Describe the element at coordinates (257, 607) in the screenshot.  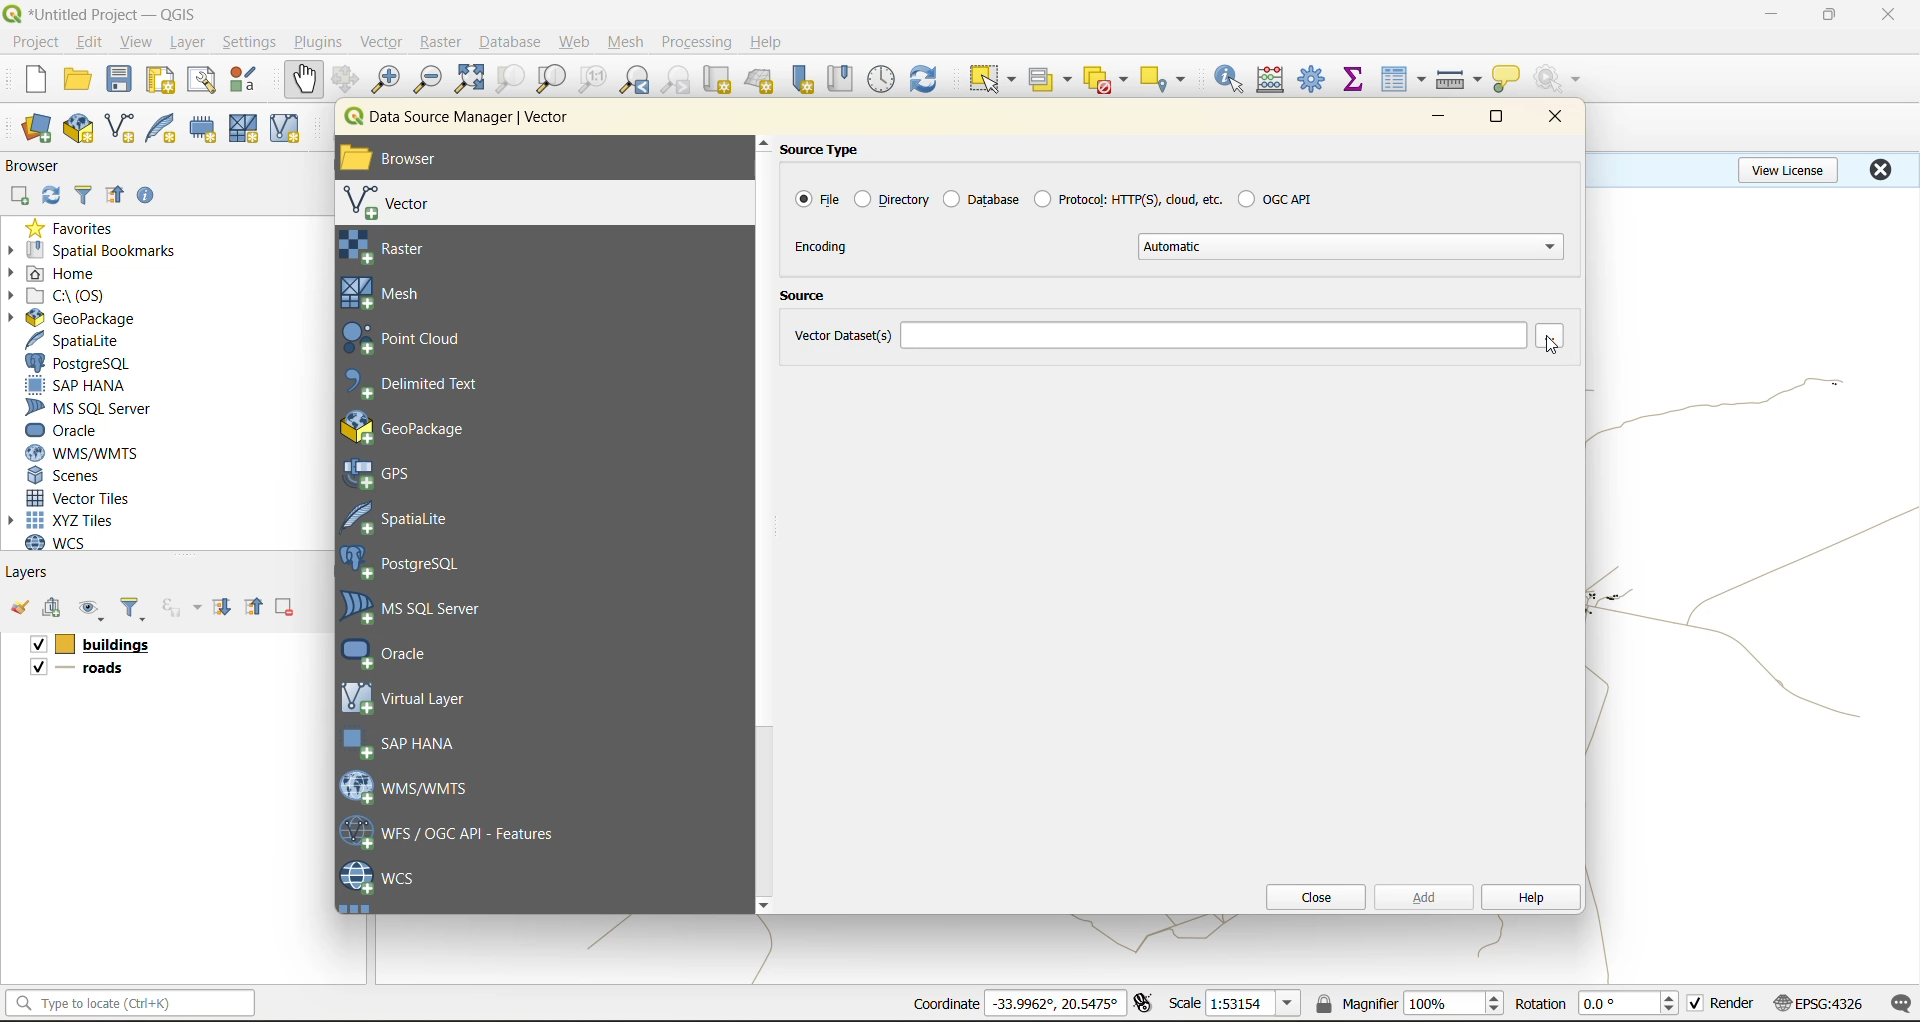
I see `collapse all` at that location.